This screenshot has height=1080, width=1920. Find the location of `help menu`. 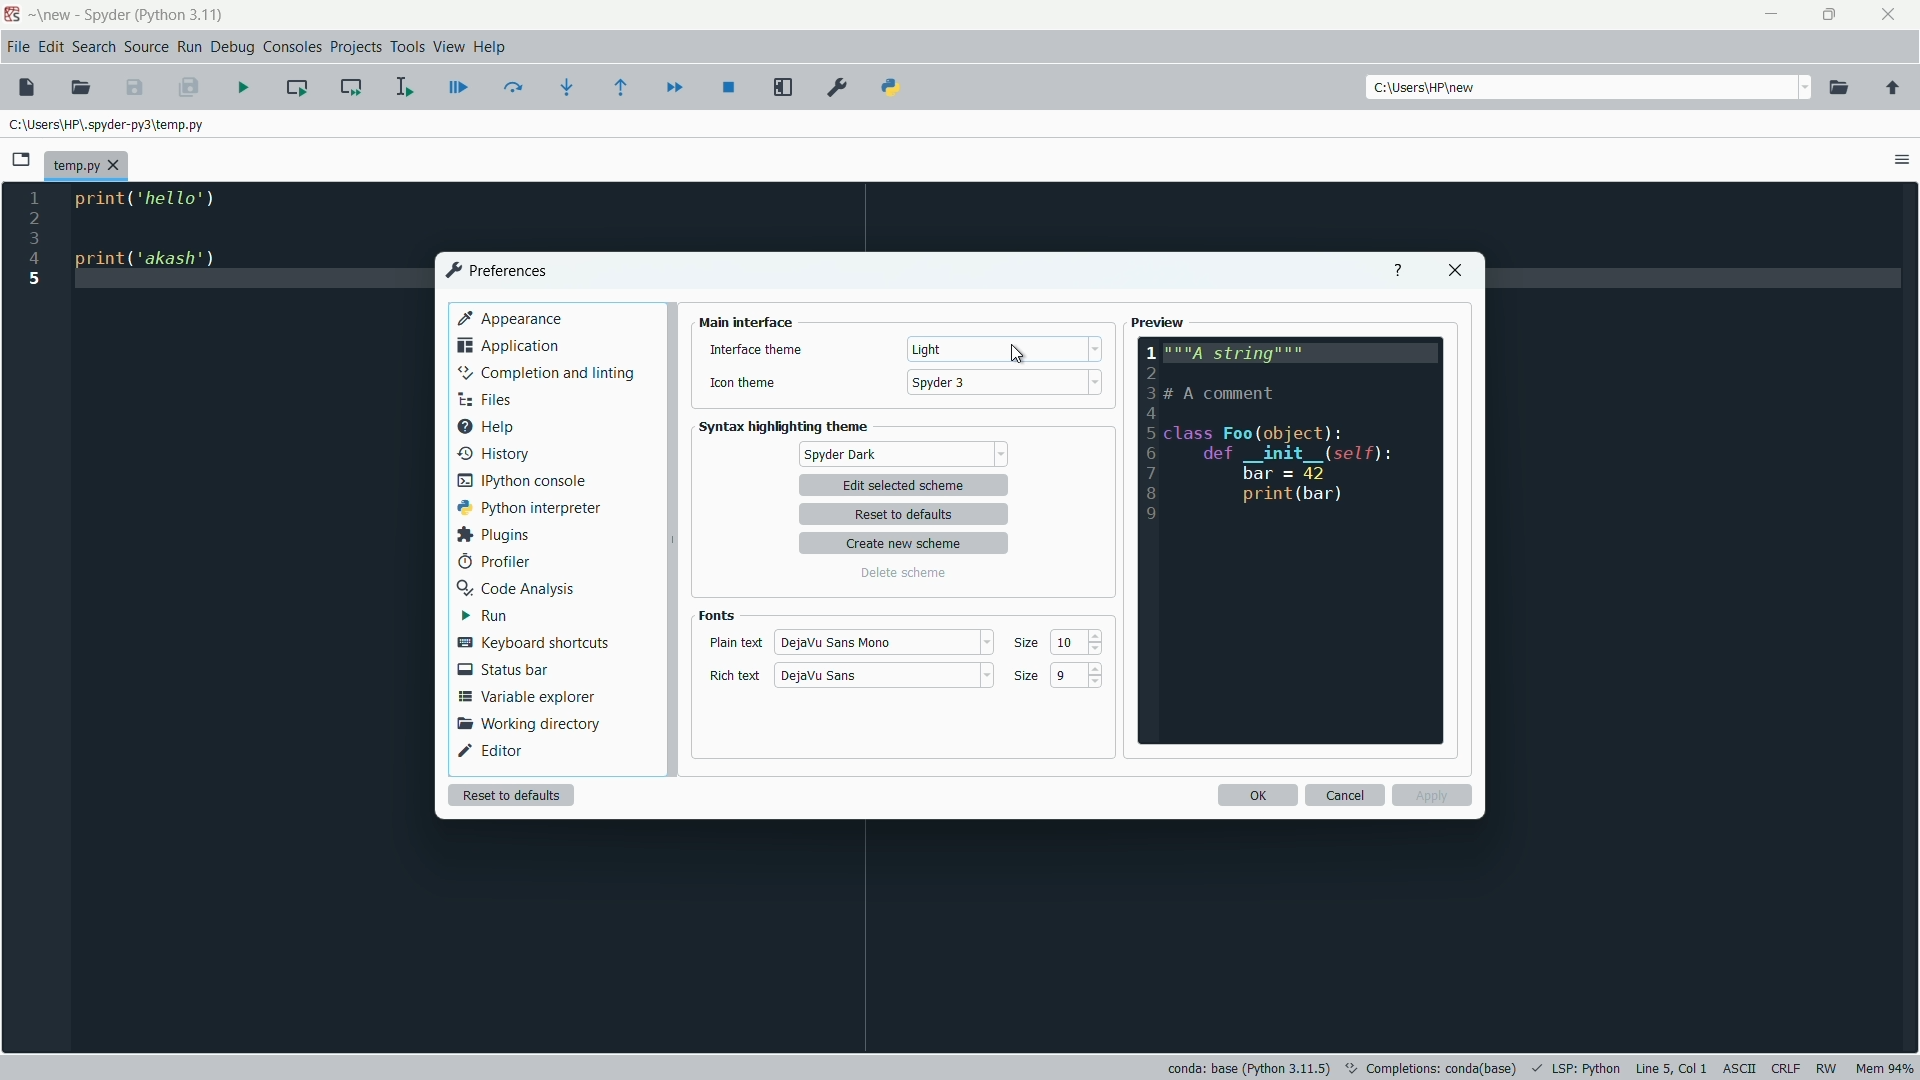

help menu is located at coordinates (491, 47).